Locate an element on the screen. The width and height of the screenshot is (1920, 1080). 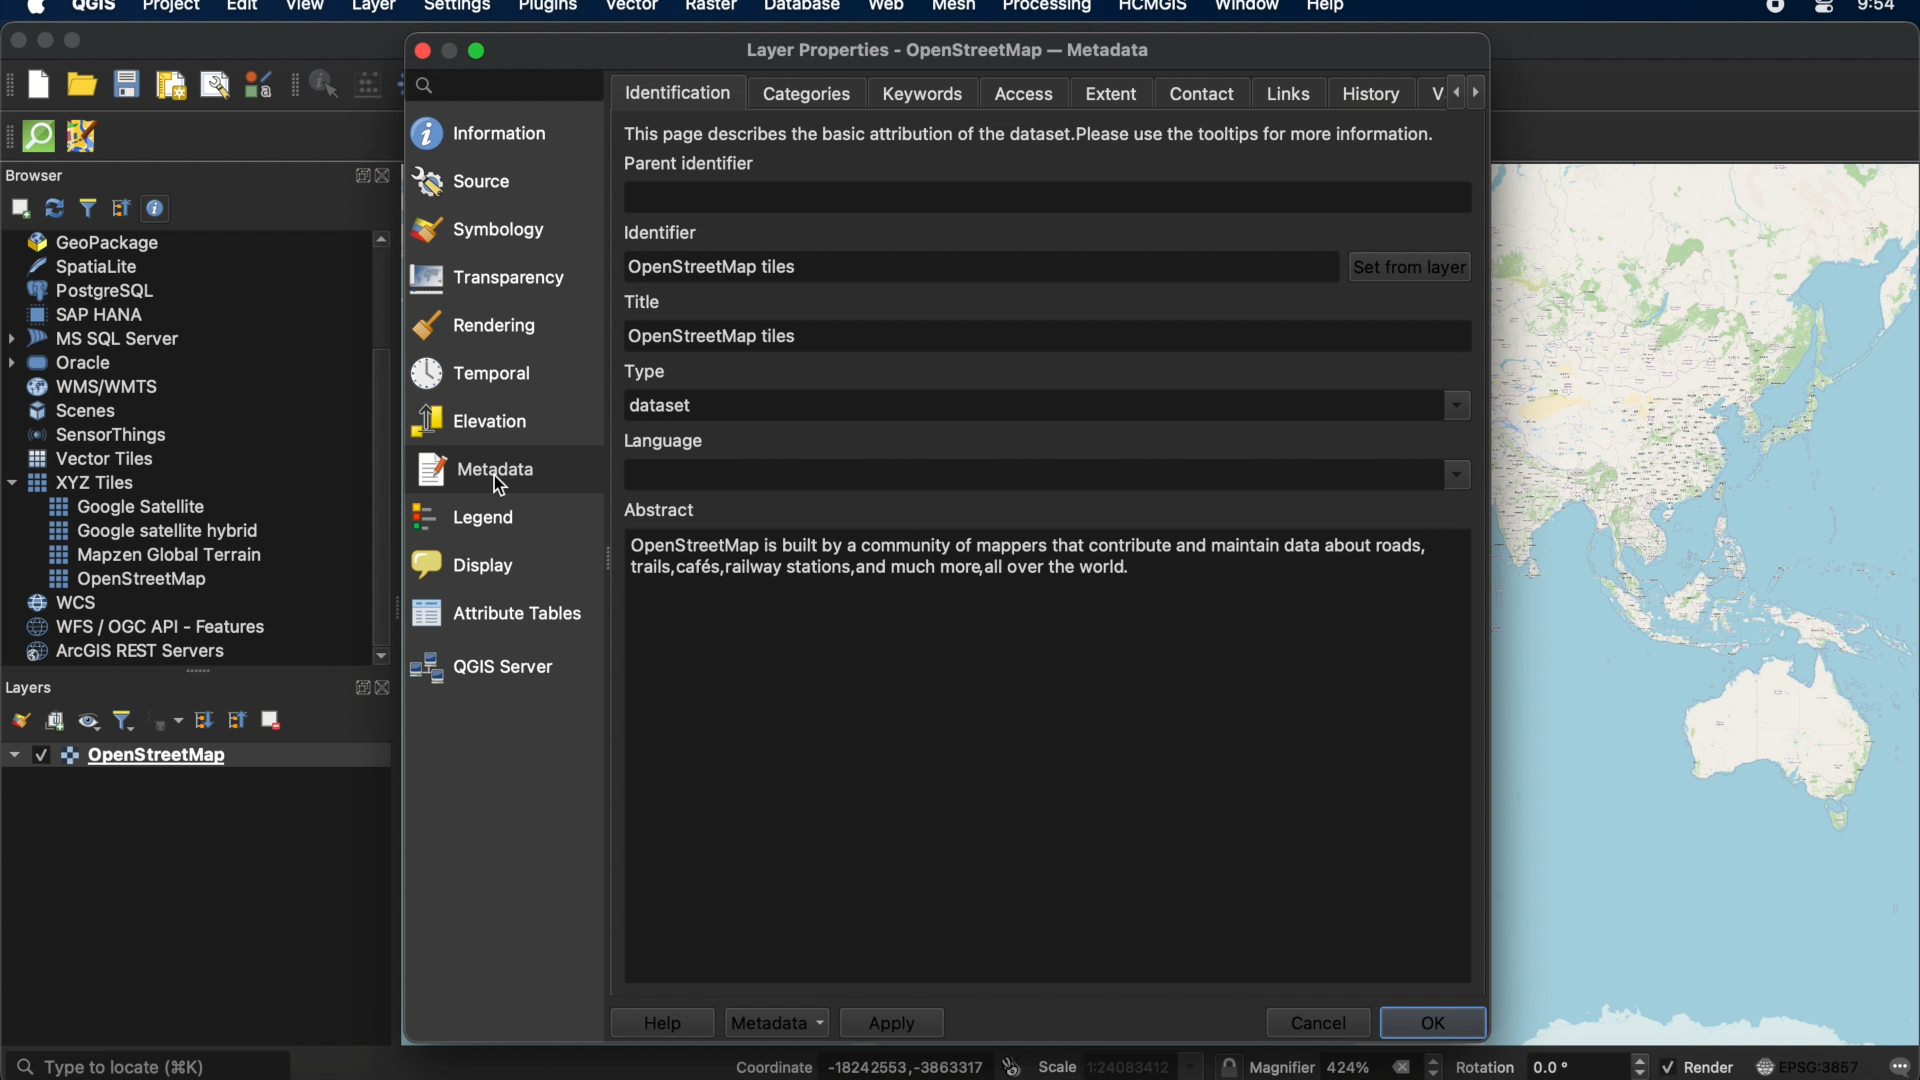
current csr is located at coordinates (1809, 1066).